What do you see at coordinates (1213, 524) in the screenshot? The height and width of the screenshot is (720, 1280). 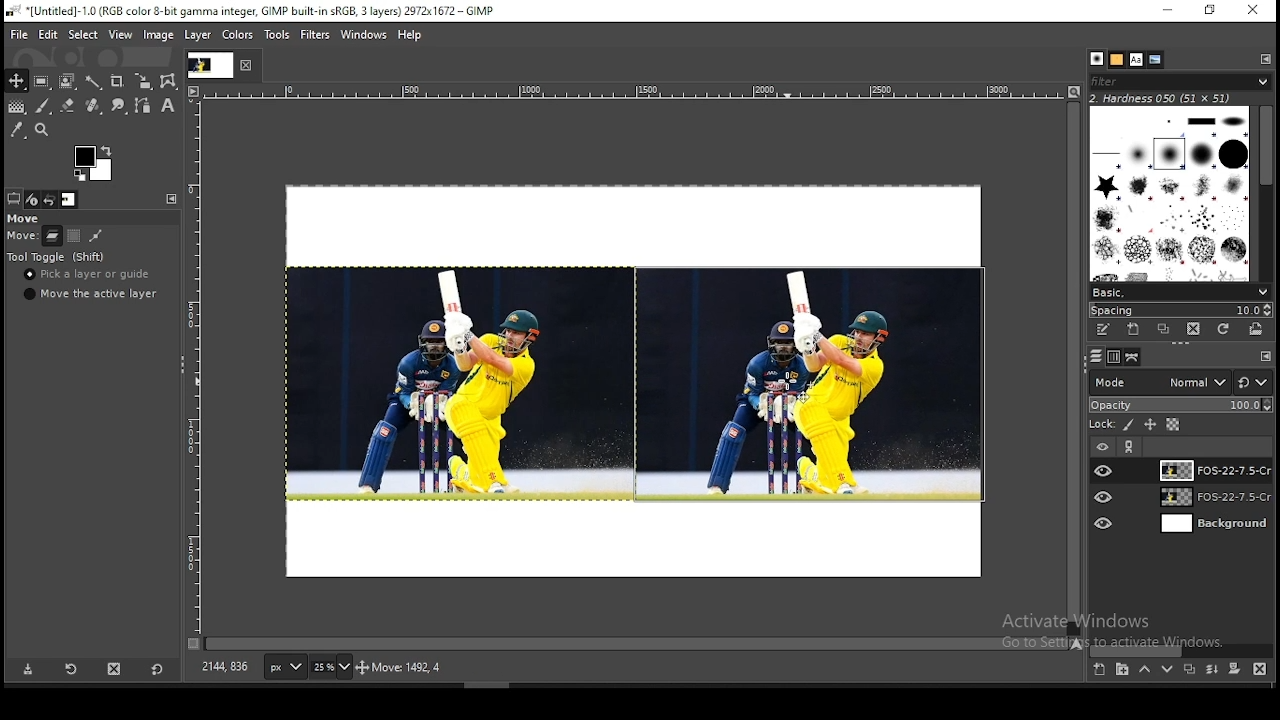 I see `layer` at bounding box center [1213, 524].